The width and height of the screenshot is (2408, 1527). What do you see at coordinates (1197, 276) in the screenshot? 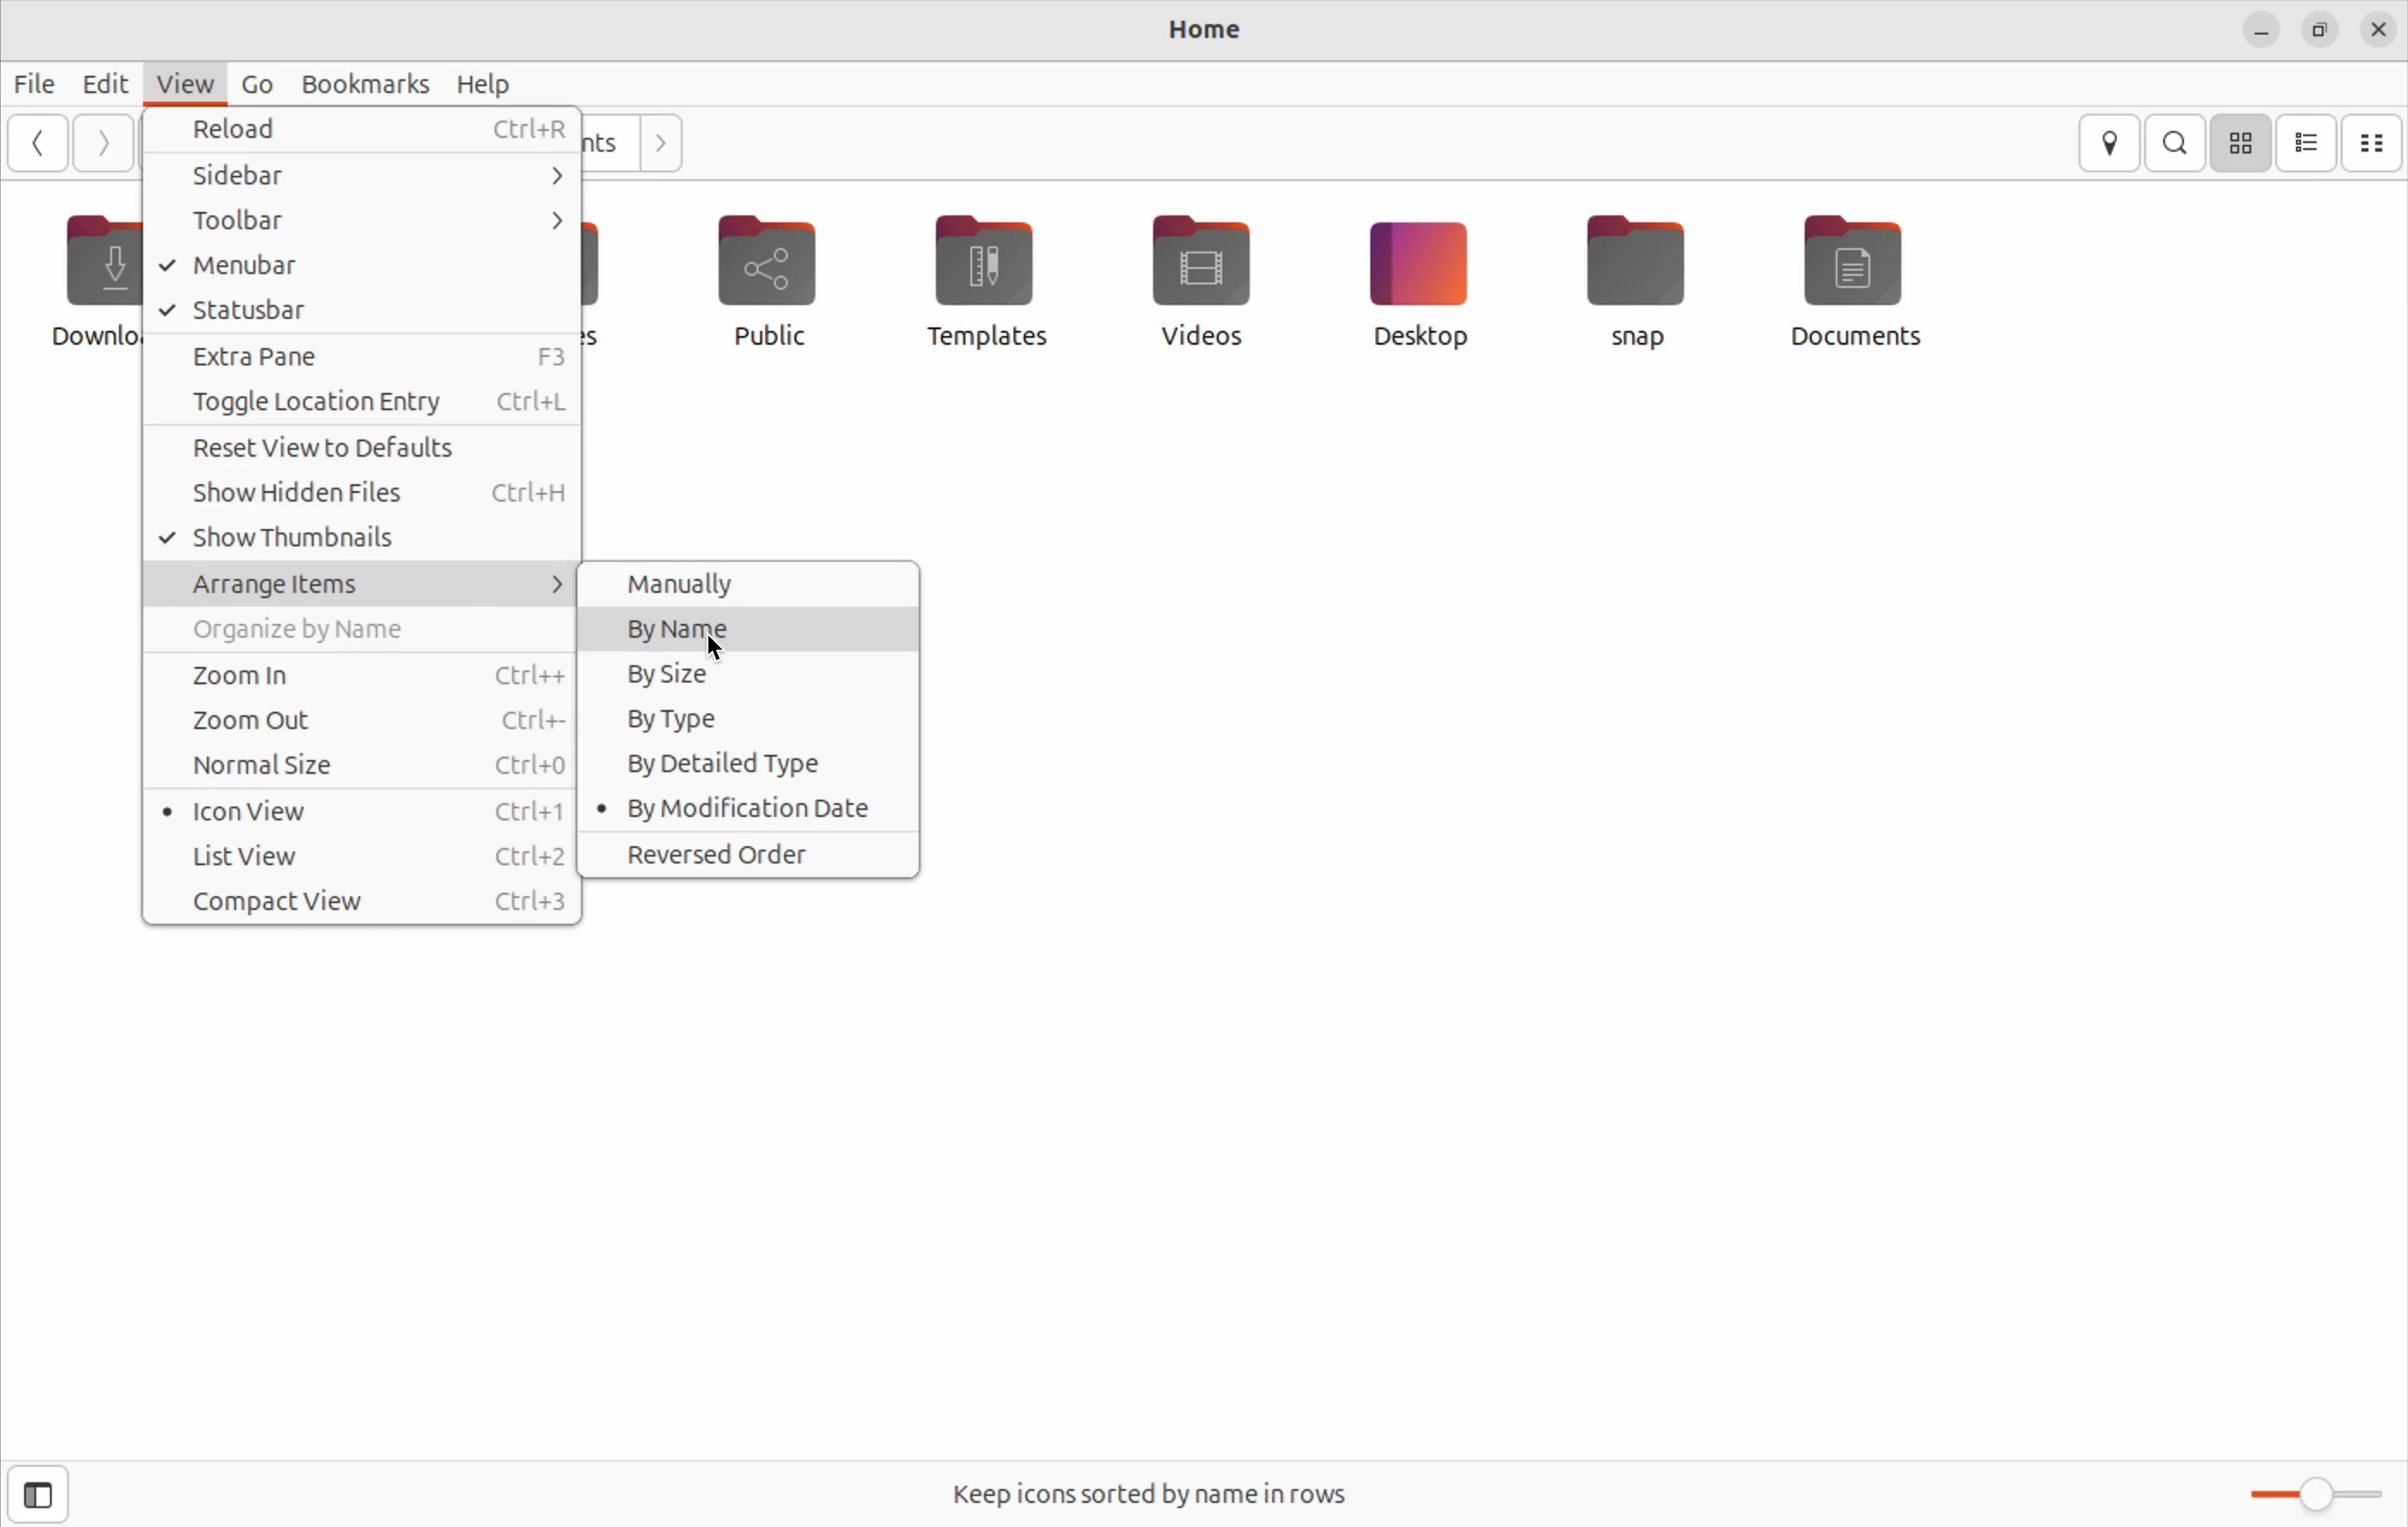
I see `Videos` at bounding box center [1197, 276].